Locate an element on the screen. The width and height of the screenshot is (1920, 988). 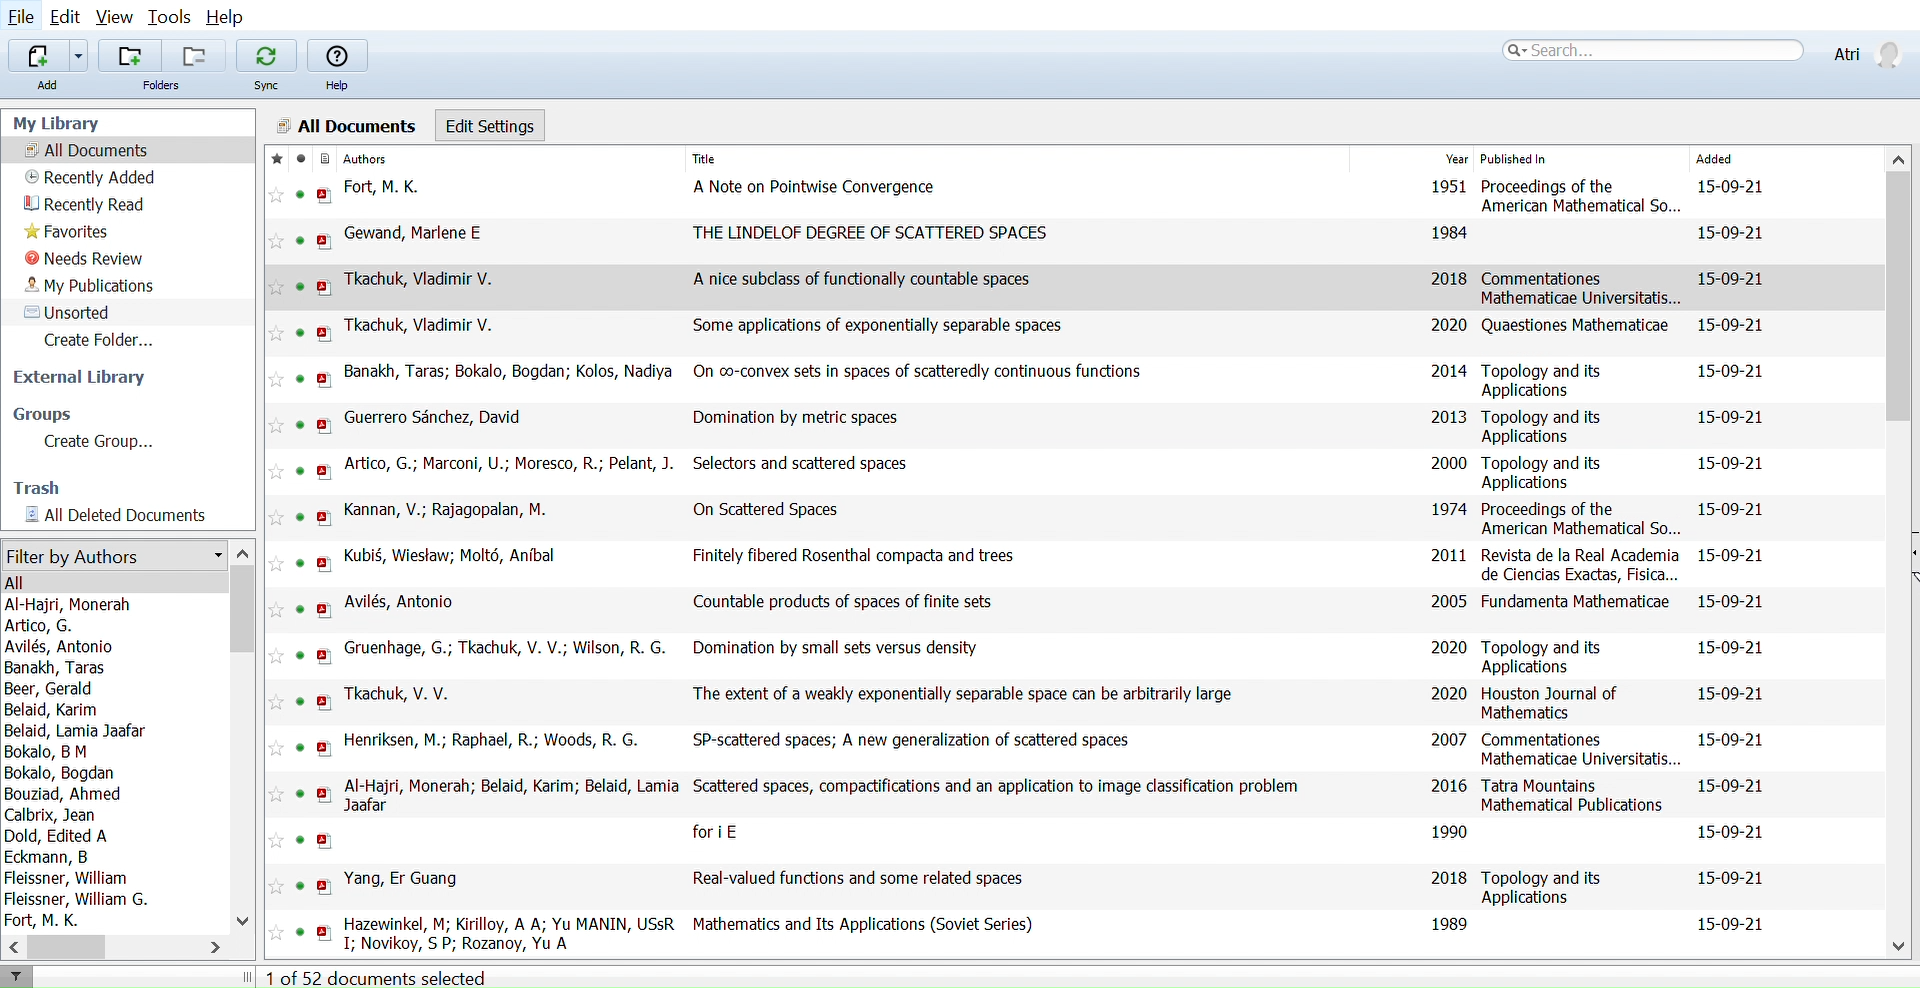
Real-valued functions and some related spaces is located at coordinates (856, 878).